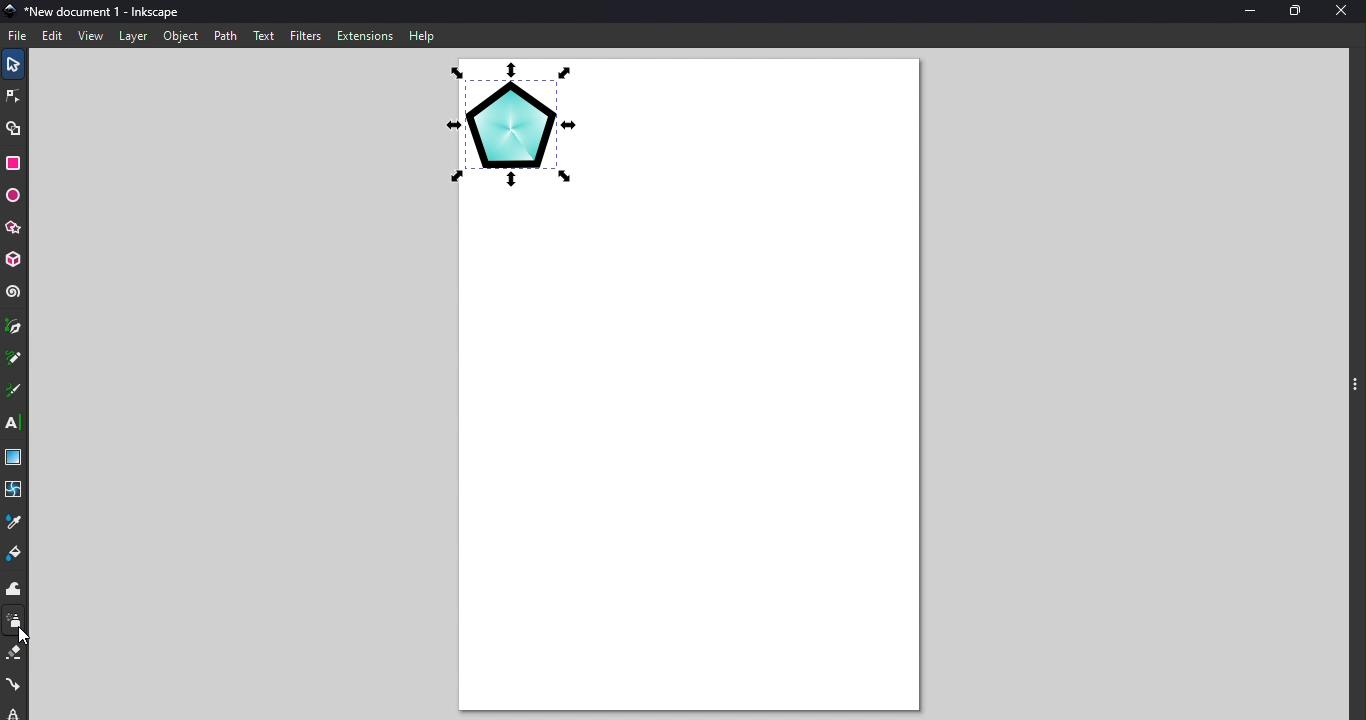  I want to click on Eraser tool, so click(15, 655).